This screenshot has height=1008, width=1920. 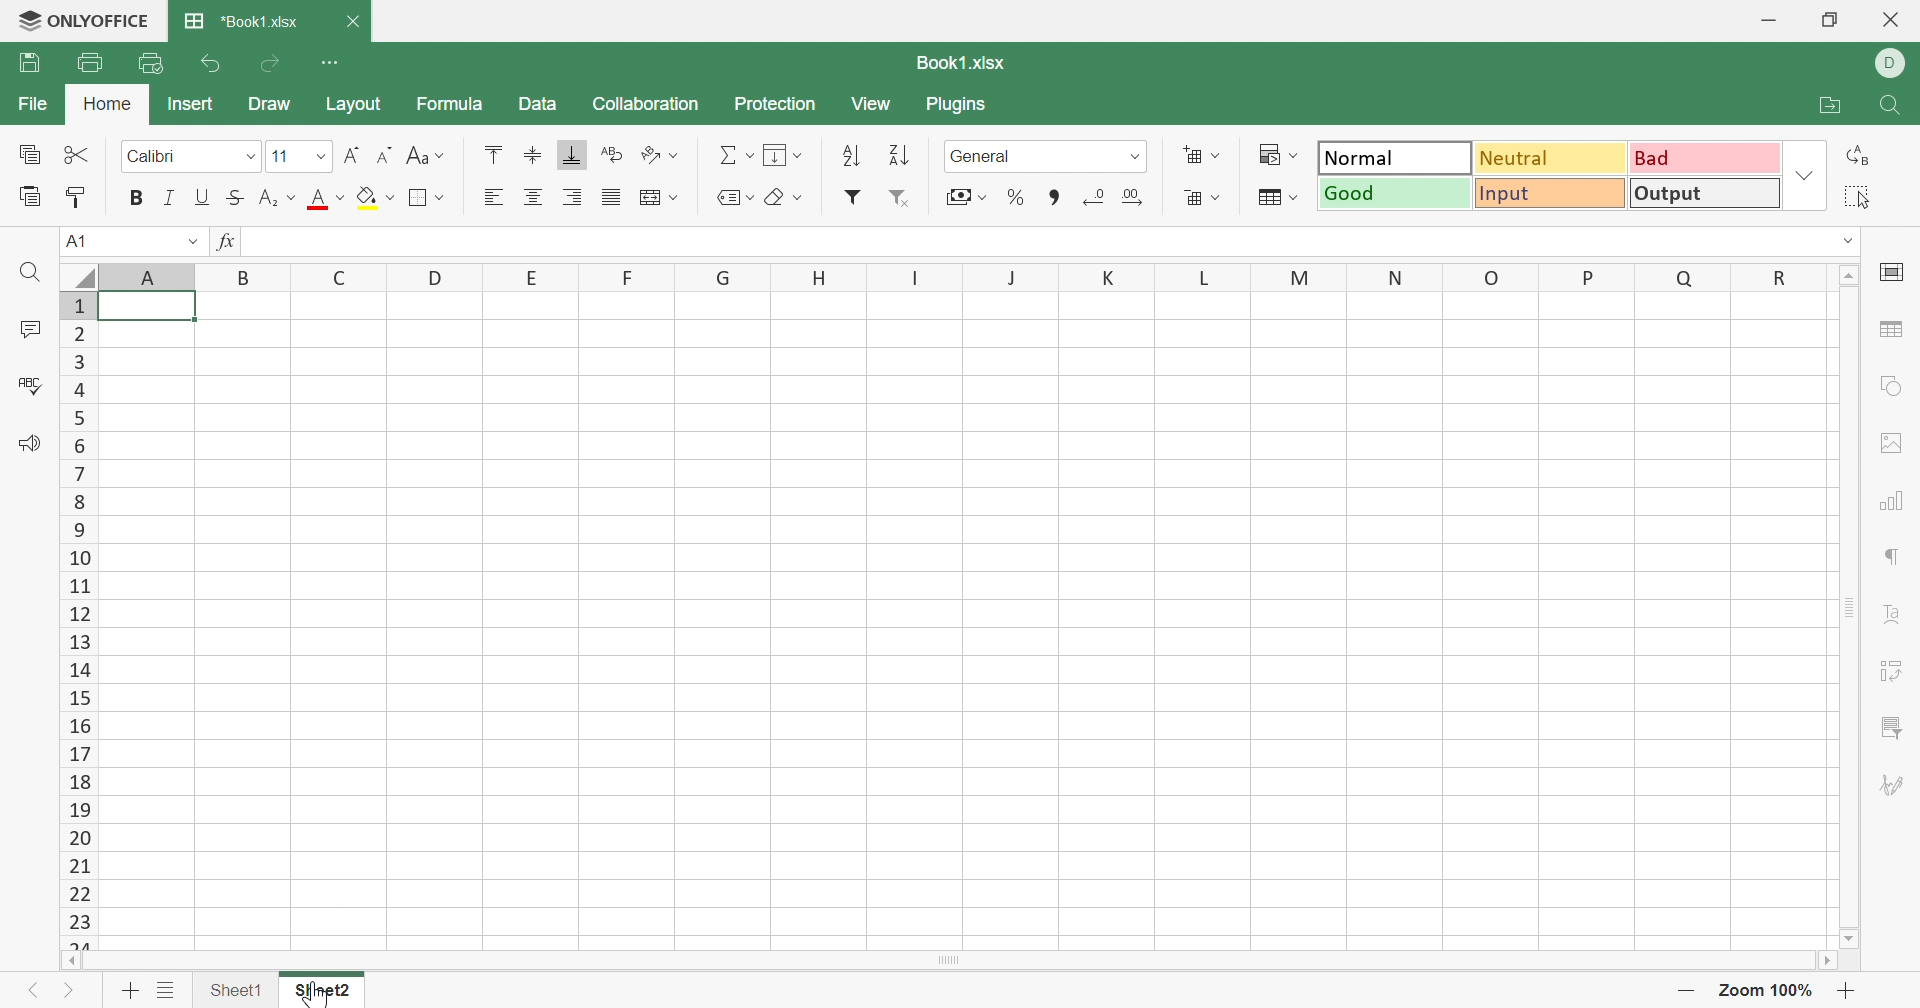 What do you see at coordinates (28, 194) in the screenshot?
I see `Paste` at bounding box center [28, 194].